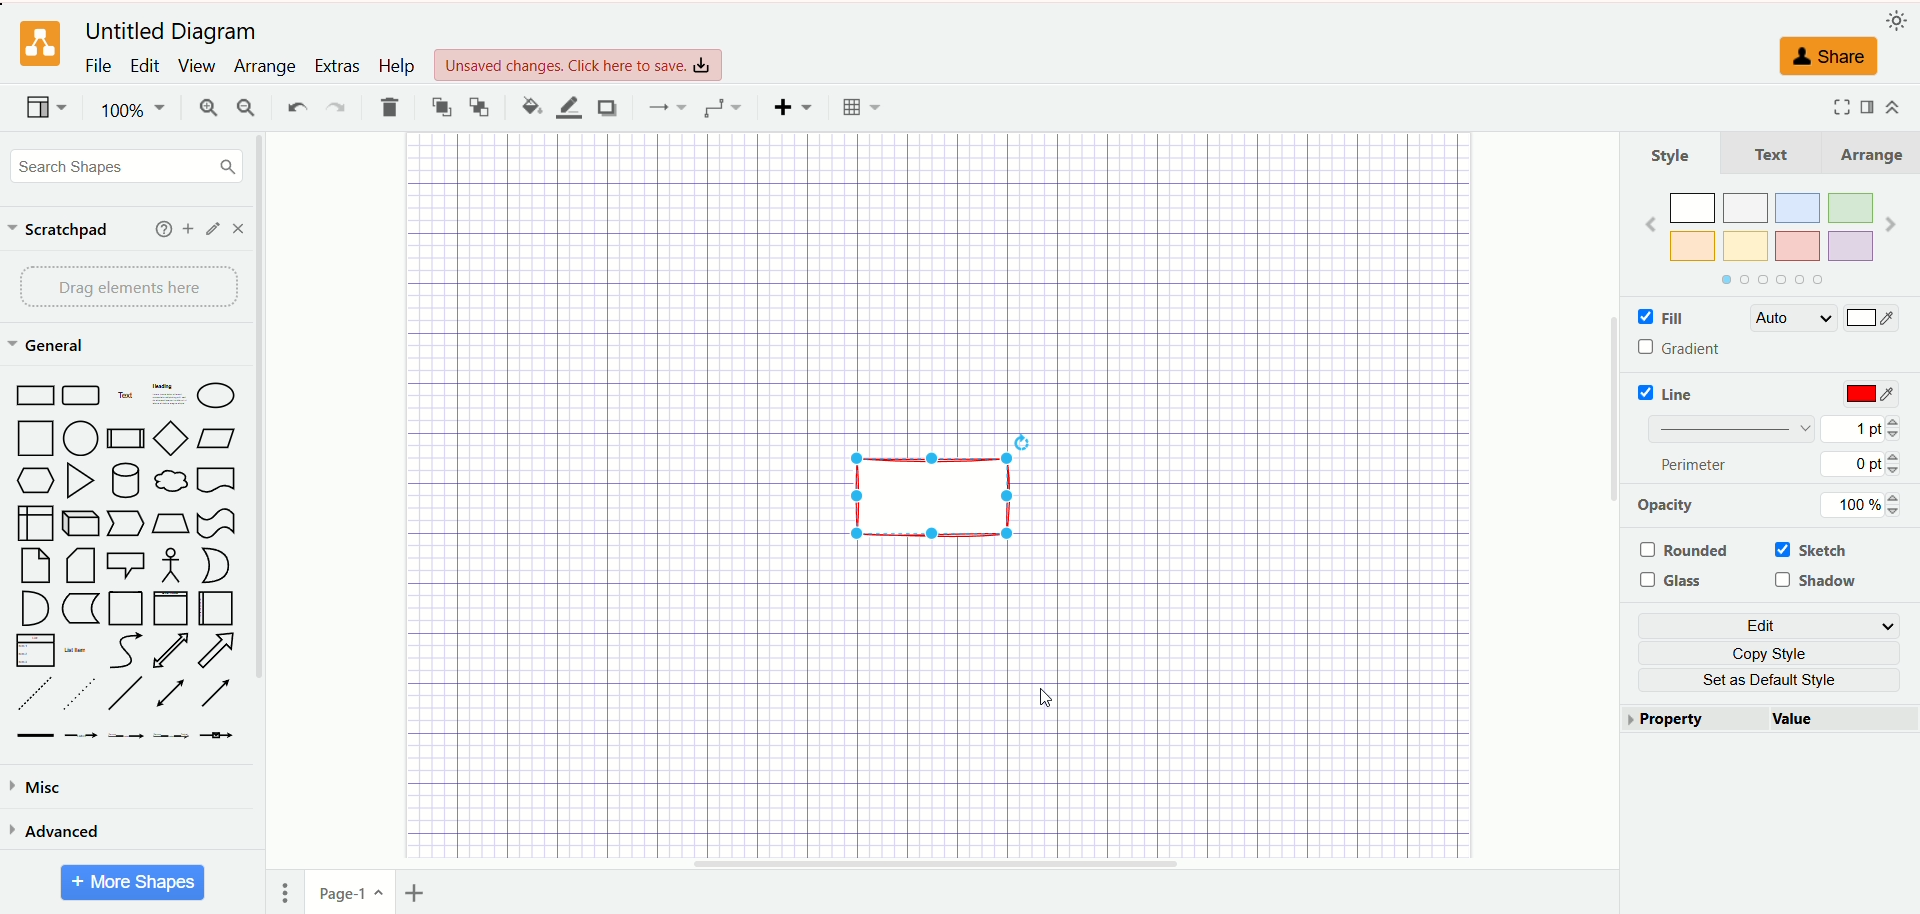  I want to click on table, so click(864, 109).